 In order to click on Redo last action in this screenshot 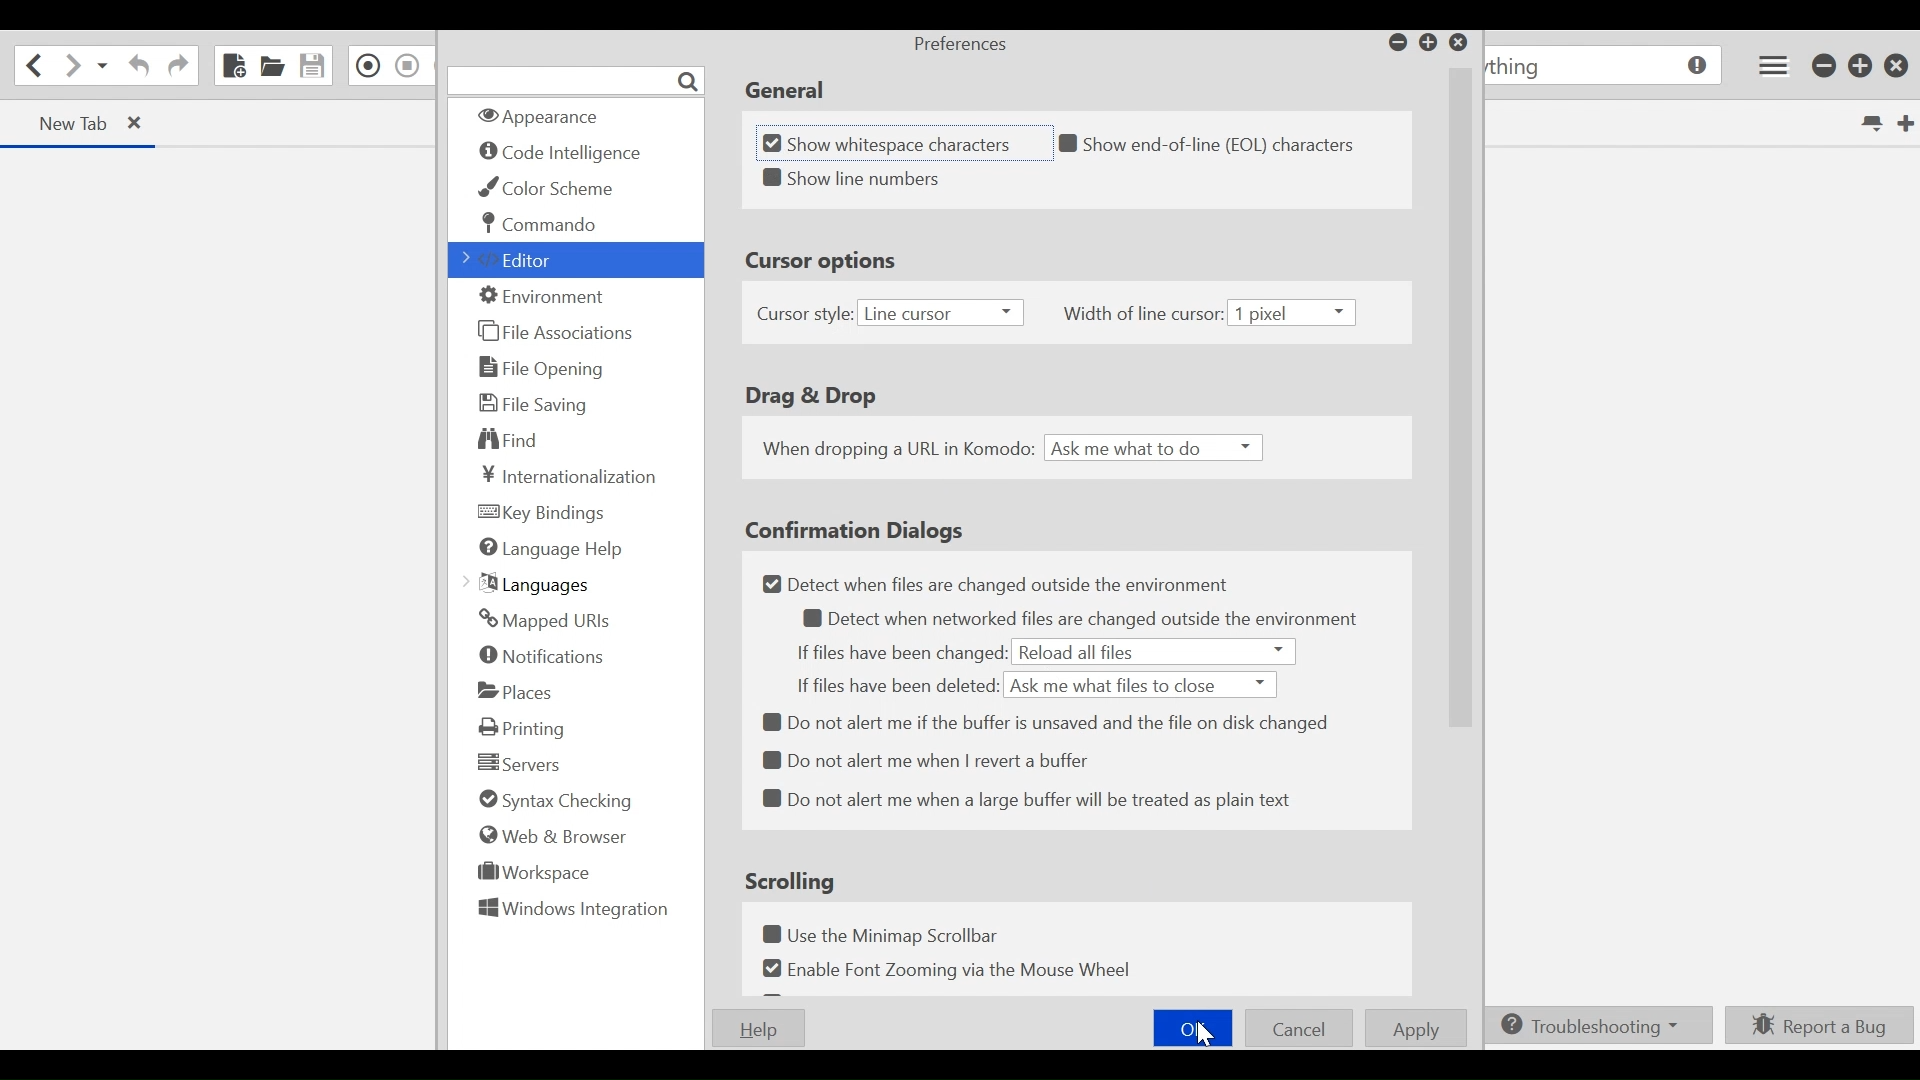, I will do `click(177, 66)`.